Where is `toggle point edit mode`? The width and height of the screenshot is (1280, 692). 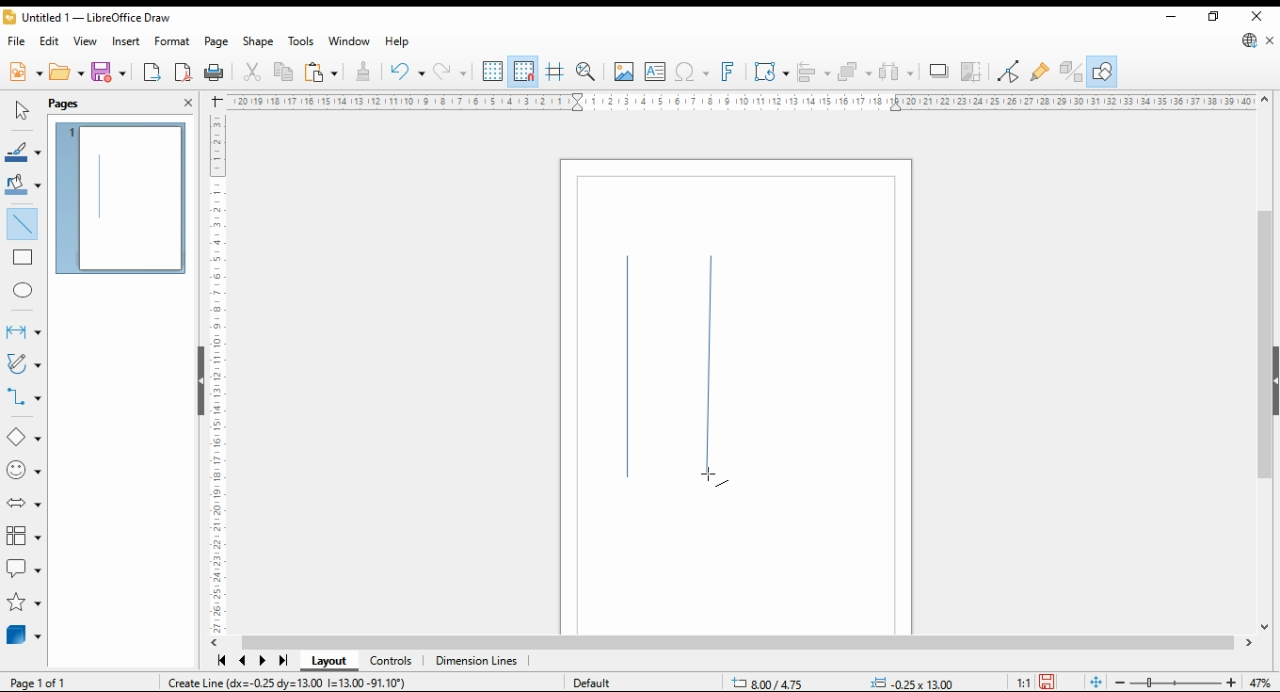
toggle point edit mode is located at coordinates (1010, 69).